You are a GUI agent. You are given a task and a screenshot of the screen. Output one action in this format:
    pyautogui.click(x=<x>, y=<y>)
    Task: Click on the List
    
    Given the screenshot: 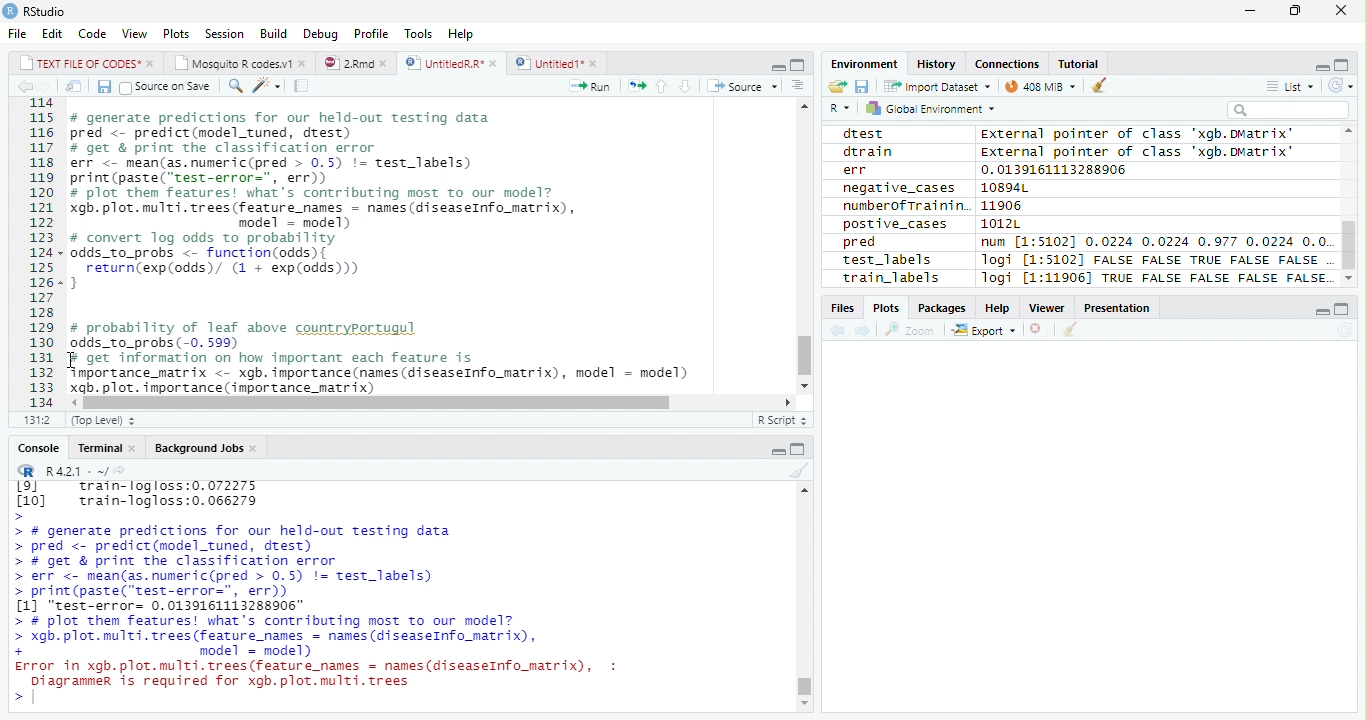 What is the action you would take?
    pyautogui.click(x=1289, y=85)
    